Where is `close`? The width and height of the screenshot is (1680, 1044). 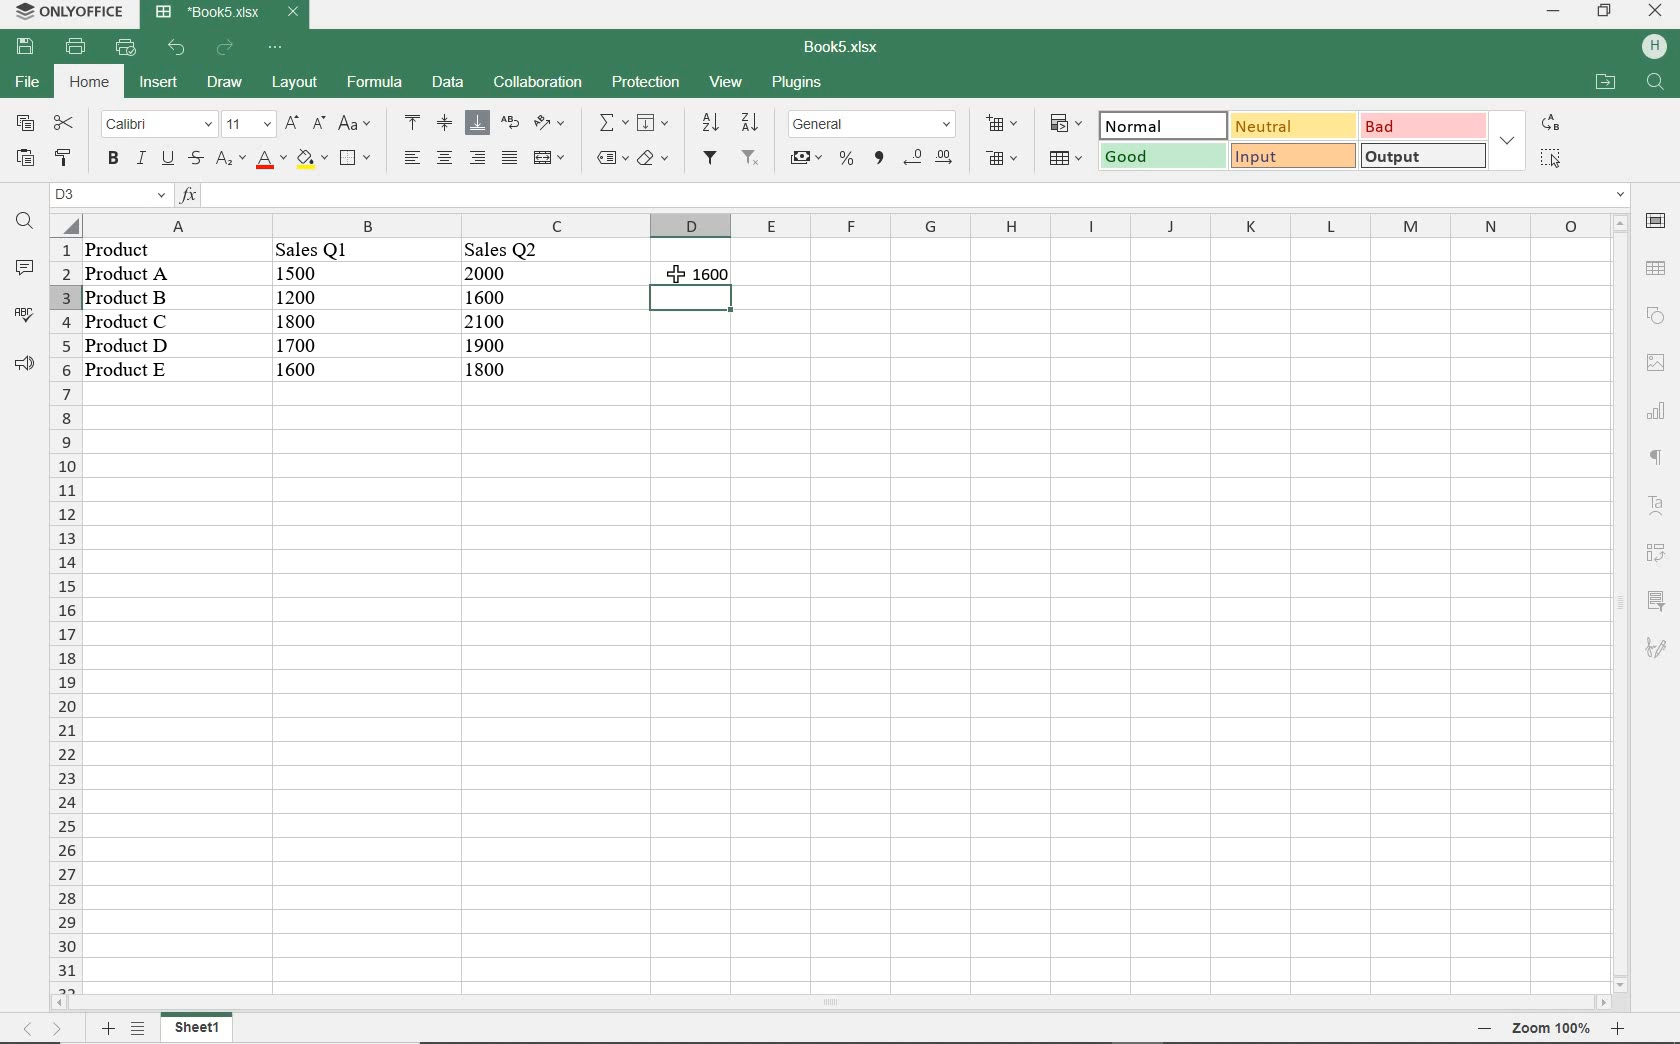
close is located at coordinates (1658, 10).